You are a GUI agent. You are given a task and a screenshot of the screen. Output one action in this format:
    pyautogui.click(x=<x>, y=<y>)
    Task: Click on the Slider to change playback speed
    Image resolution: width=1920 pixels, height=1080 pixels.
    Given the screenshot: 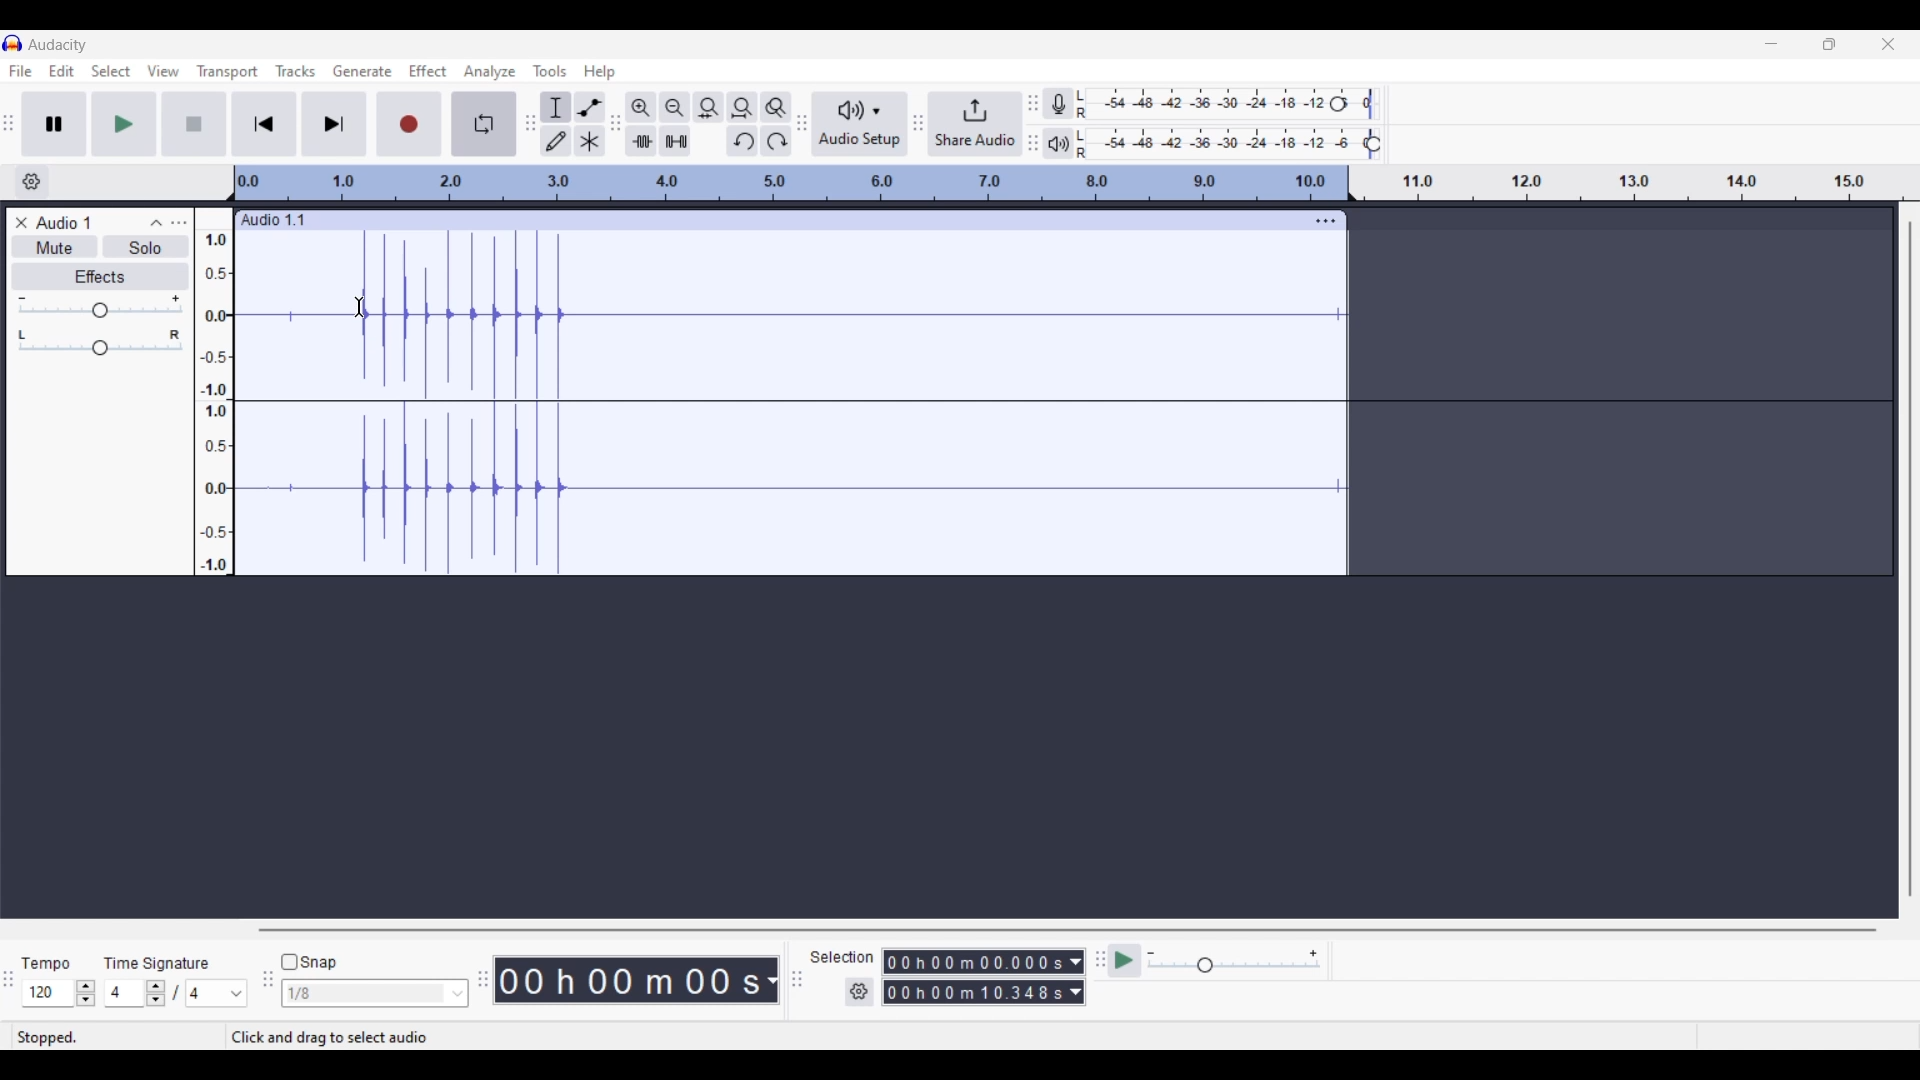 What is the action you would take?
    pyautogui.click(x=1234, y=967)
    